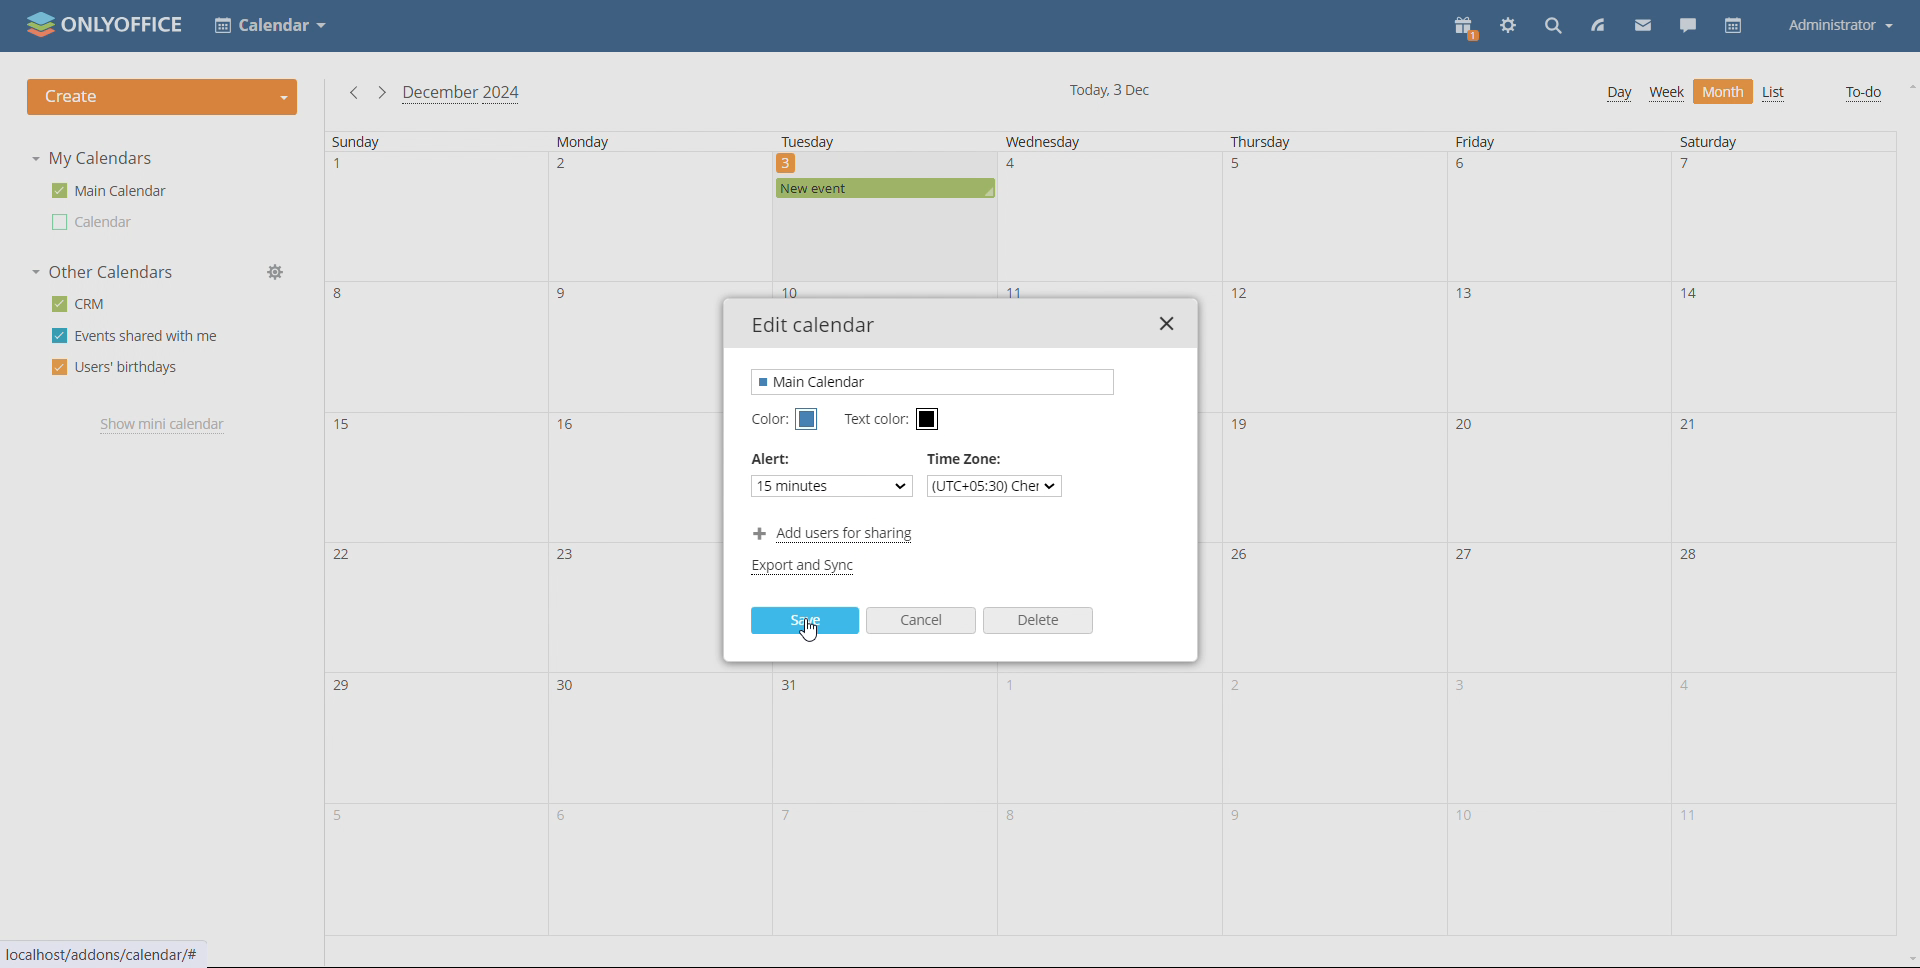 The image size is (1920, 968). I want to click on date, so click(1557, 218).